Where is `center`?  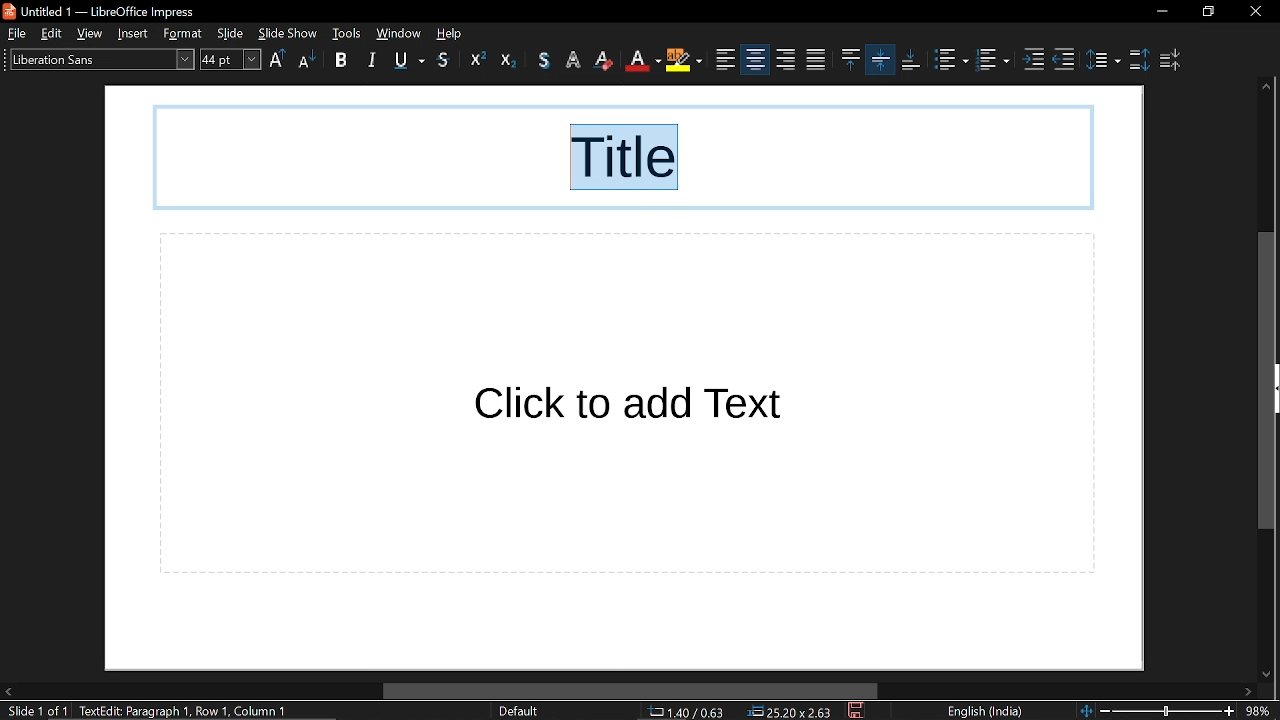 center is located at coordinates (726, 60).